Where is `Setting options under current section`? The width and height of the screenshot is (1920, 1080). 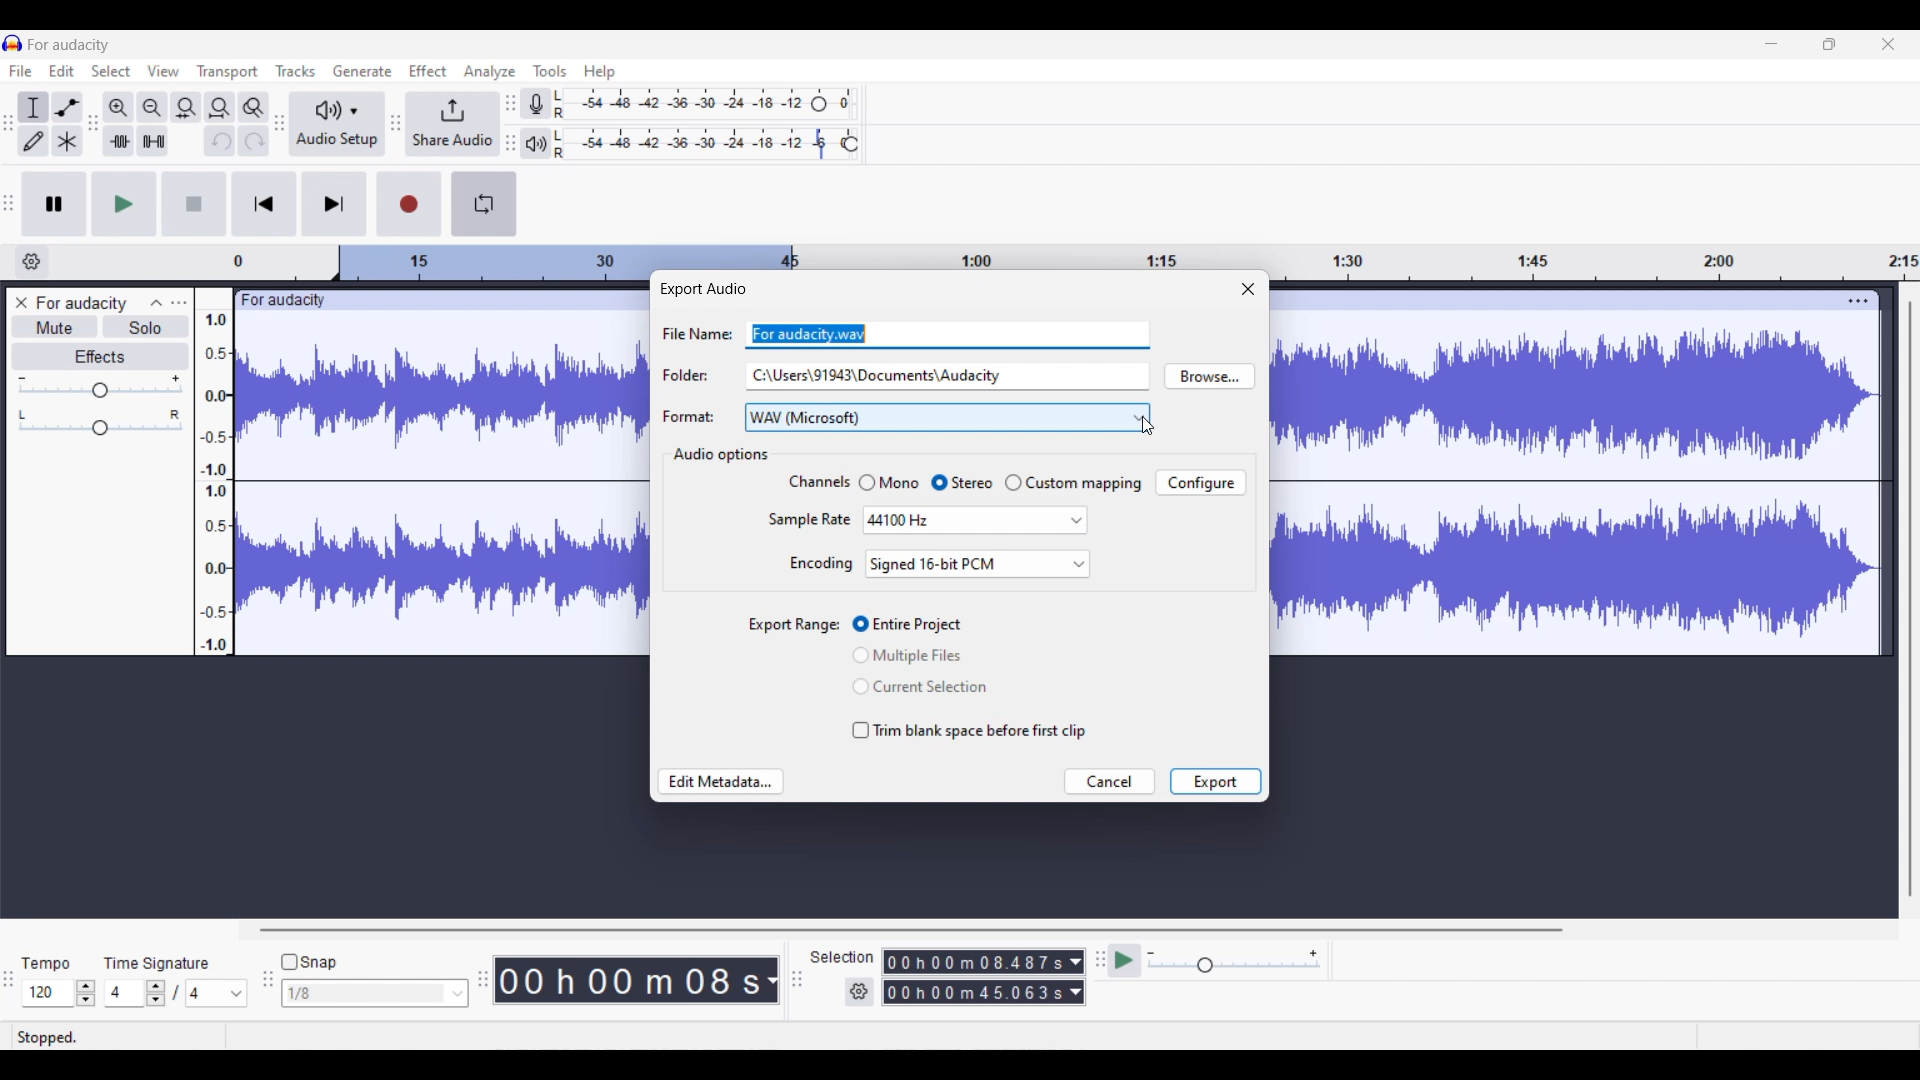
Setting options under current section is located at coordinates (808, 524).